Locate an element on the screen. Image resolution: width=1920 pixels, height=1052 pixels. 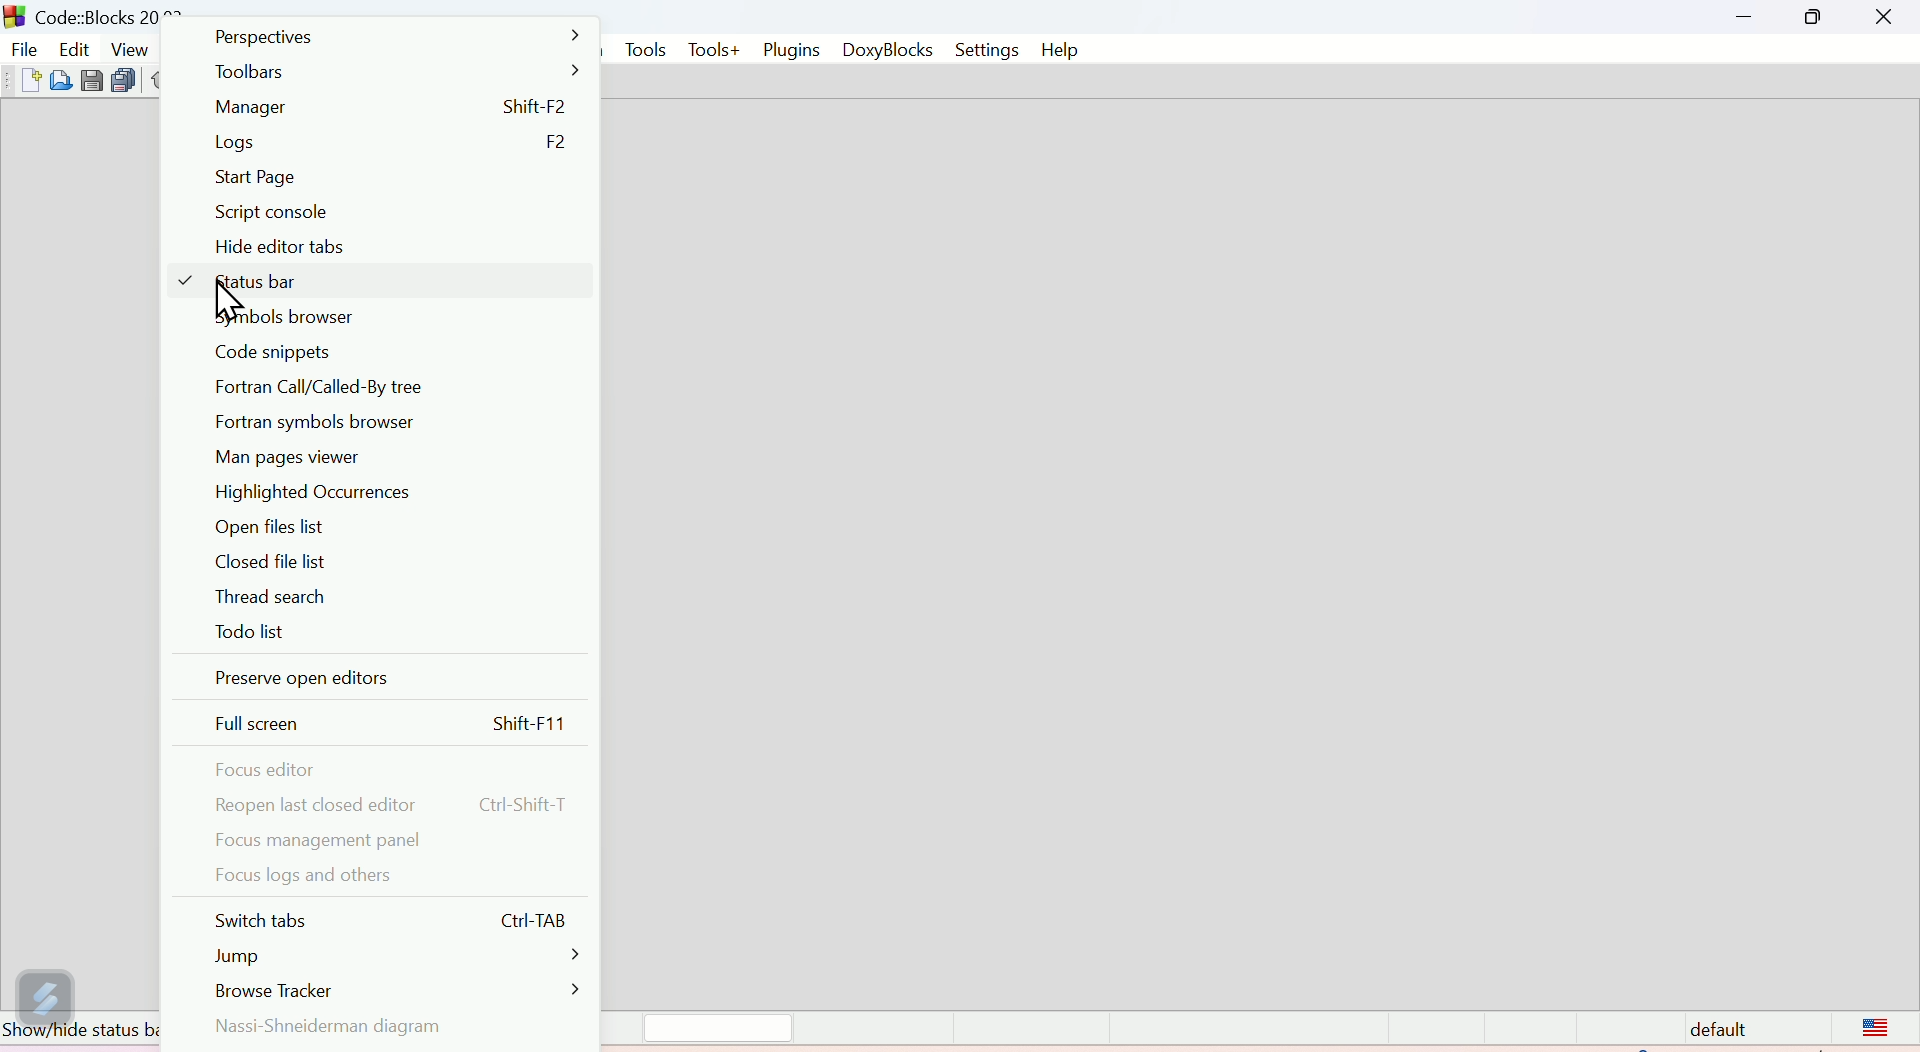
Status bar is located at coordinates (1140, 1029).